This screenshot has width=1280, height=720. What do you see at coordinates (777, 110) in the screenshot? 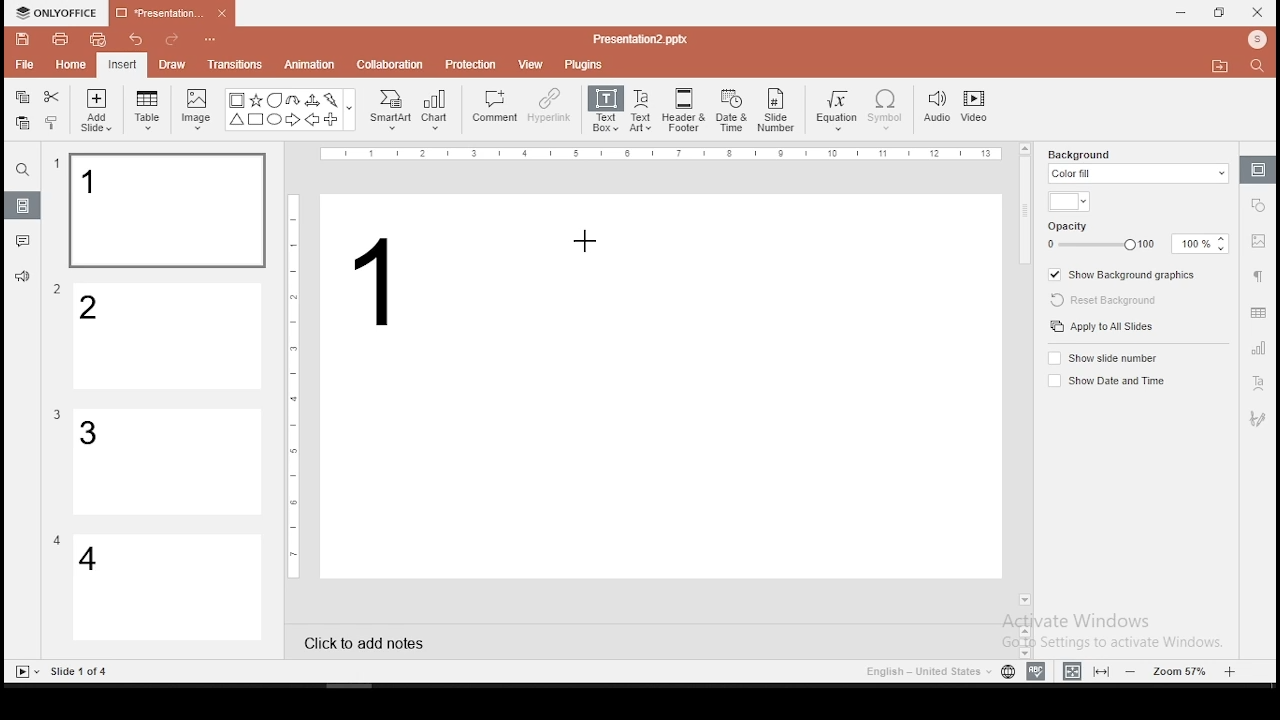
I see `slide number` at bounding box center [777, 110].